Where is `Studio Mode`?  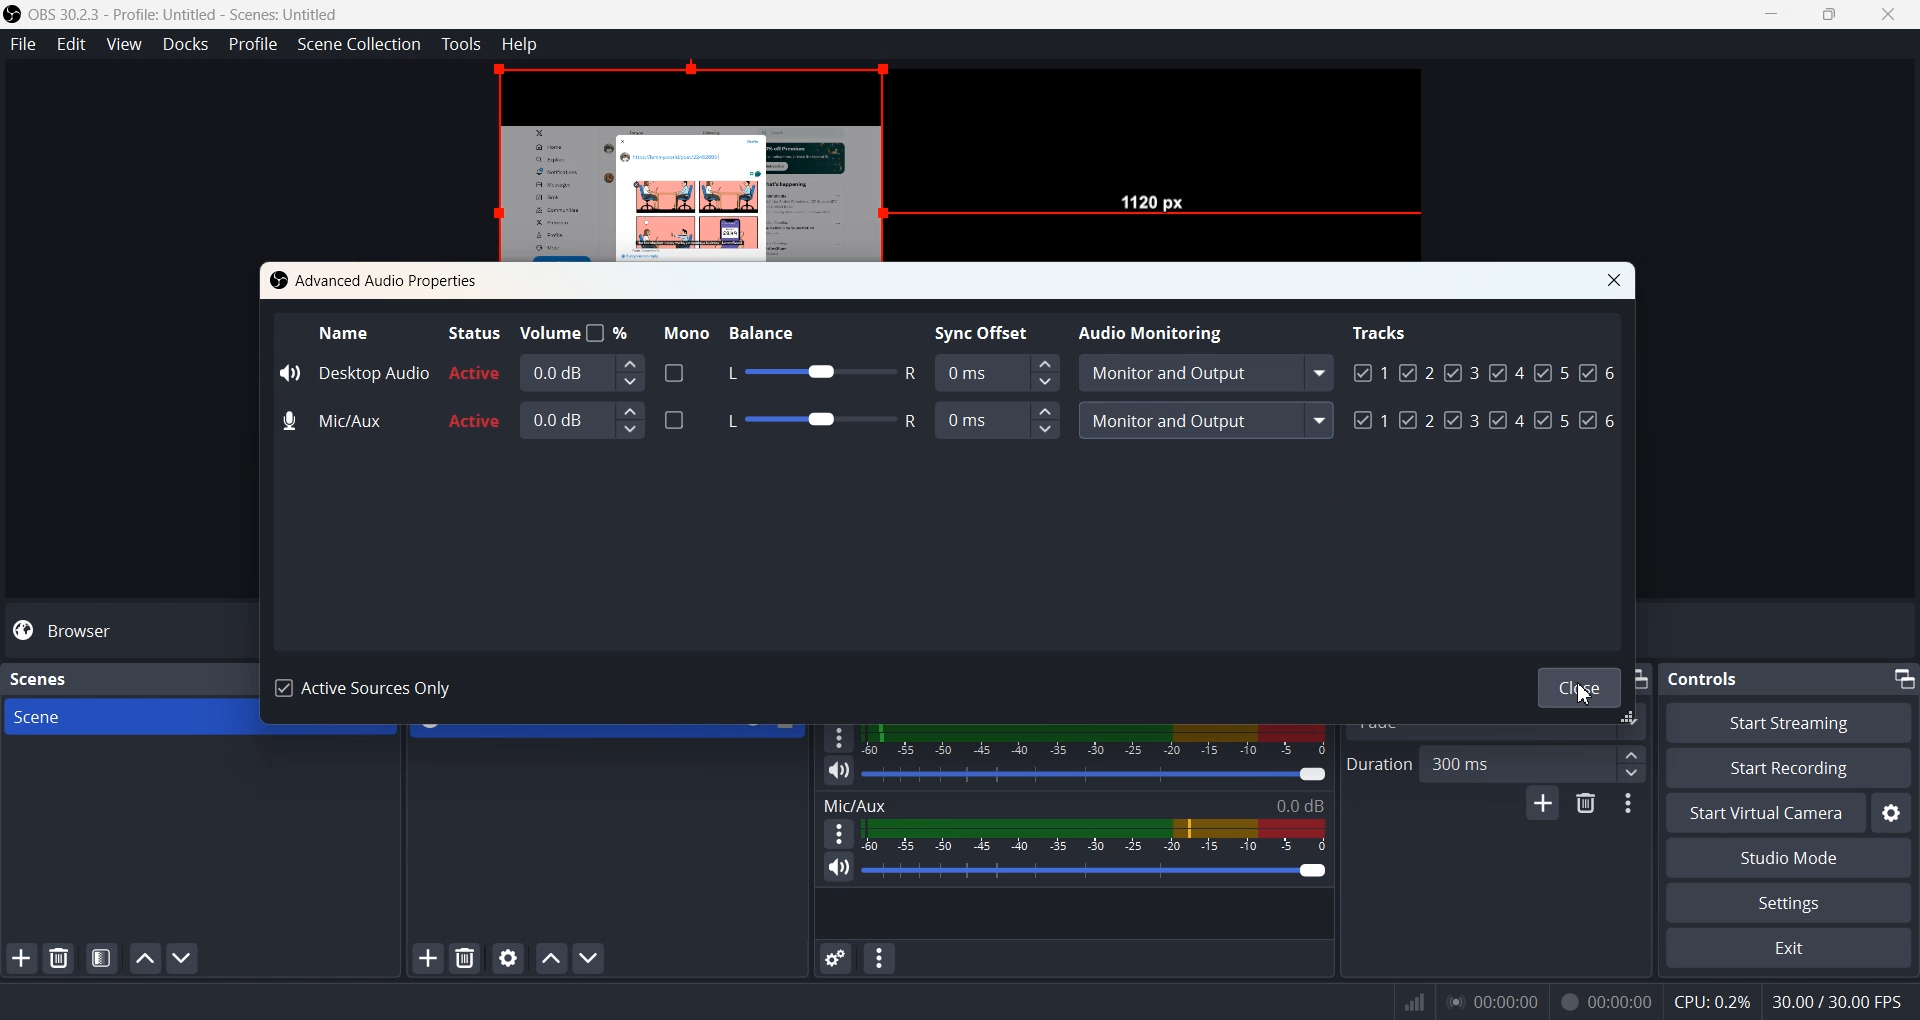 Studio Mode is located at coordinates (1788, 859).